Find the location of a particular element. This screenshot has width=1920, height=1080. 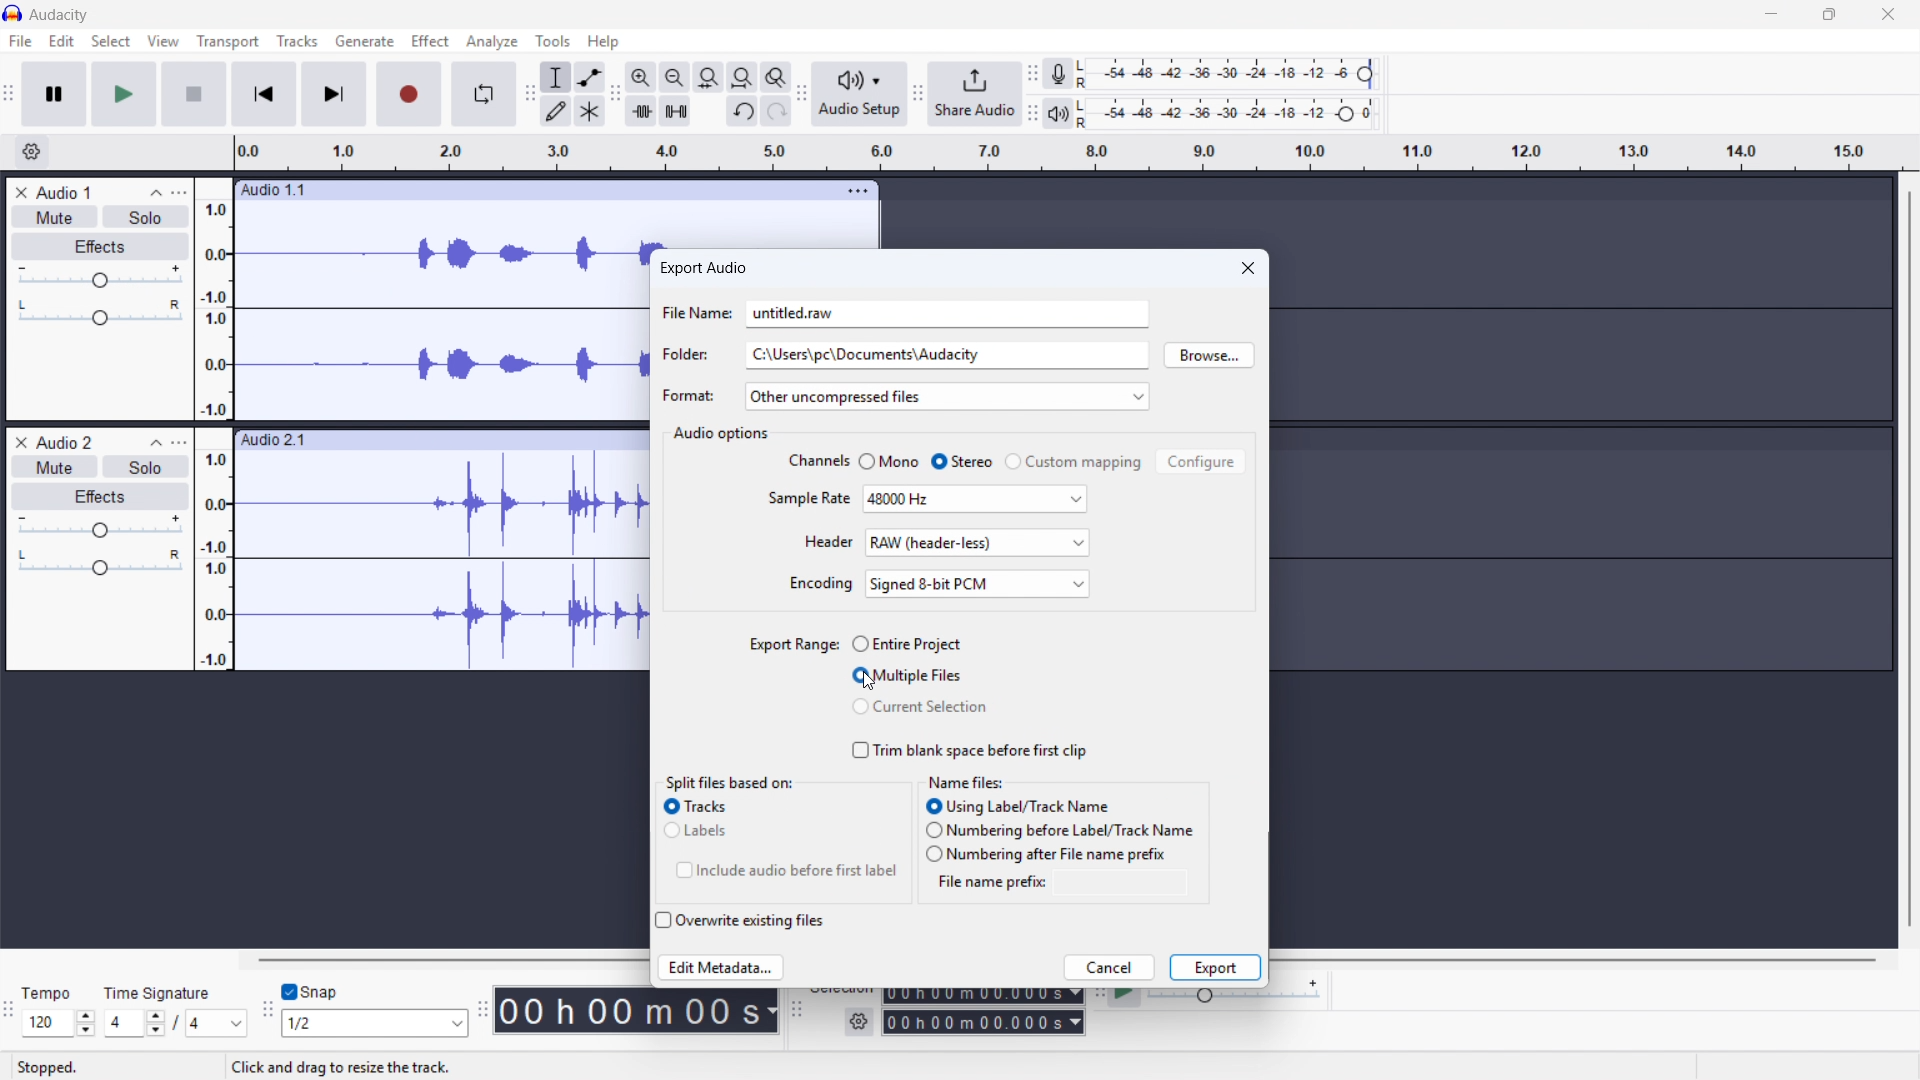

Audio 1 is located at coordinates (64, 192).